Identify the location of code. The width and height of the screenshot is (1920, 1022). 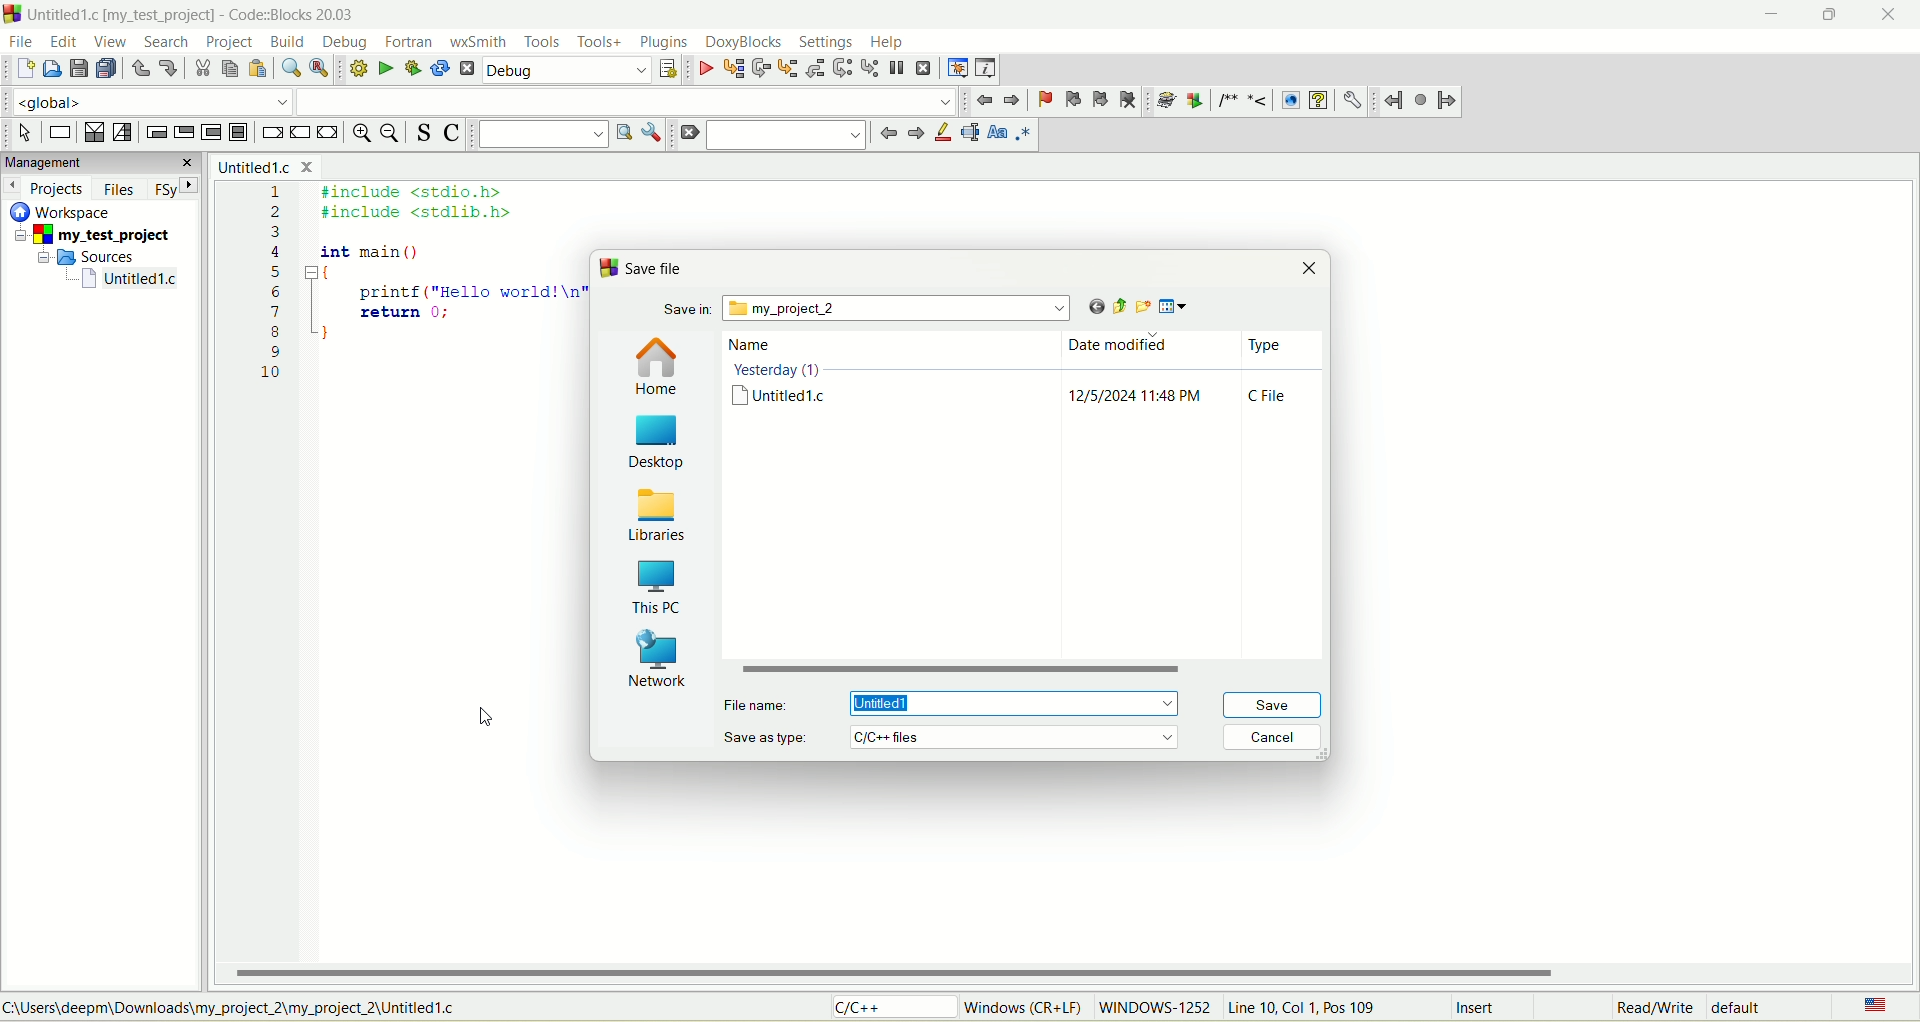
(413, 300).